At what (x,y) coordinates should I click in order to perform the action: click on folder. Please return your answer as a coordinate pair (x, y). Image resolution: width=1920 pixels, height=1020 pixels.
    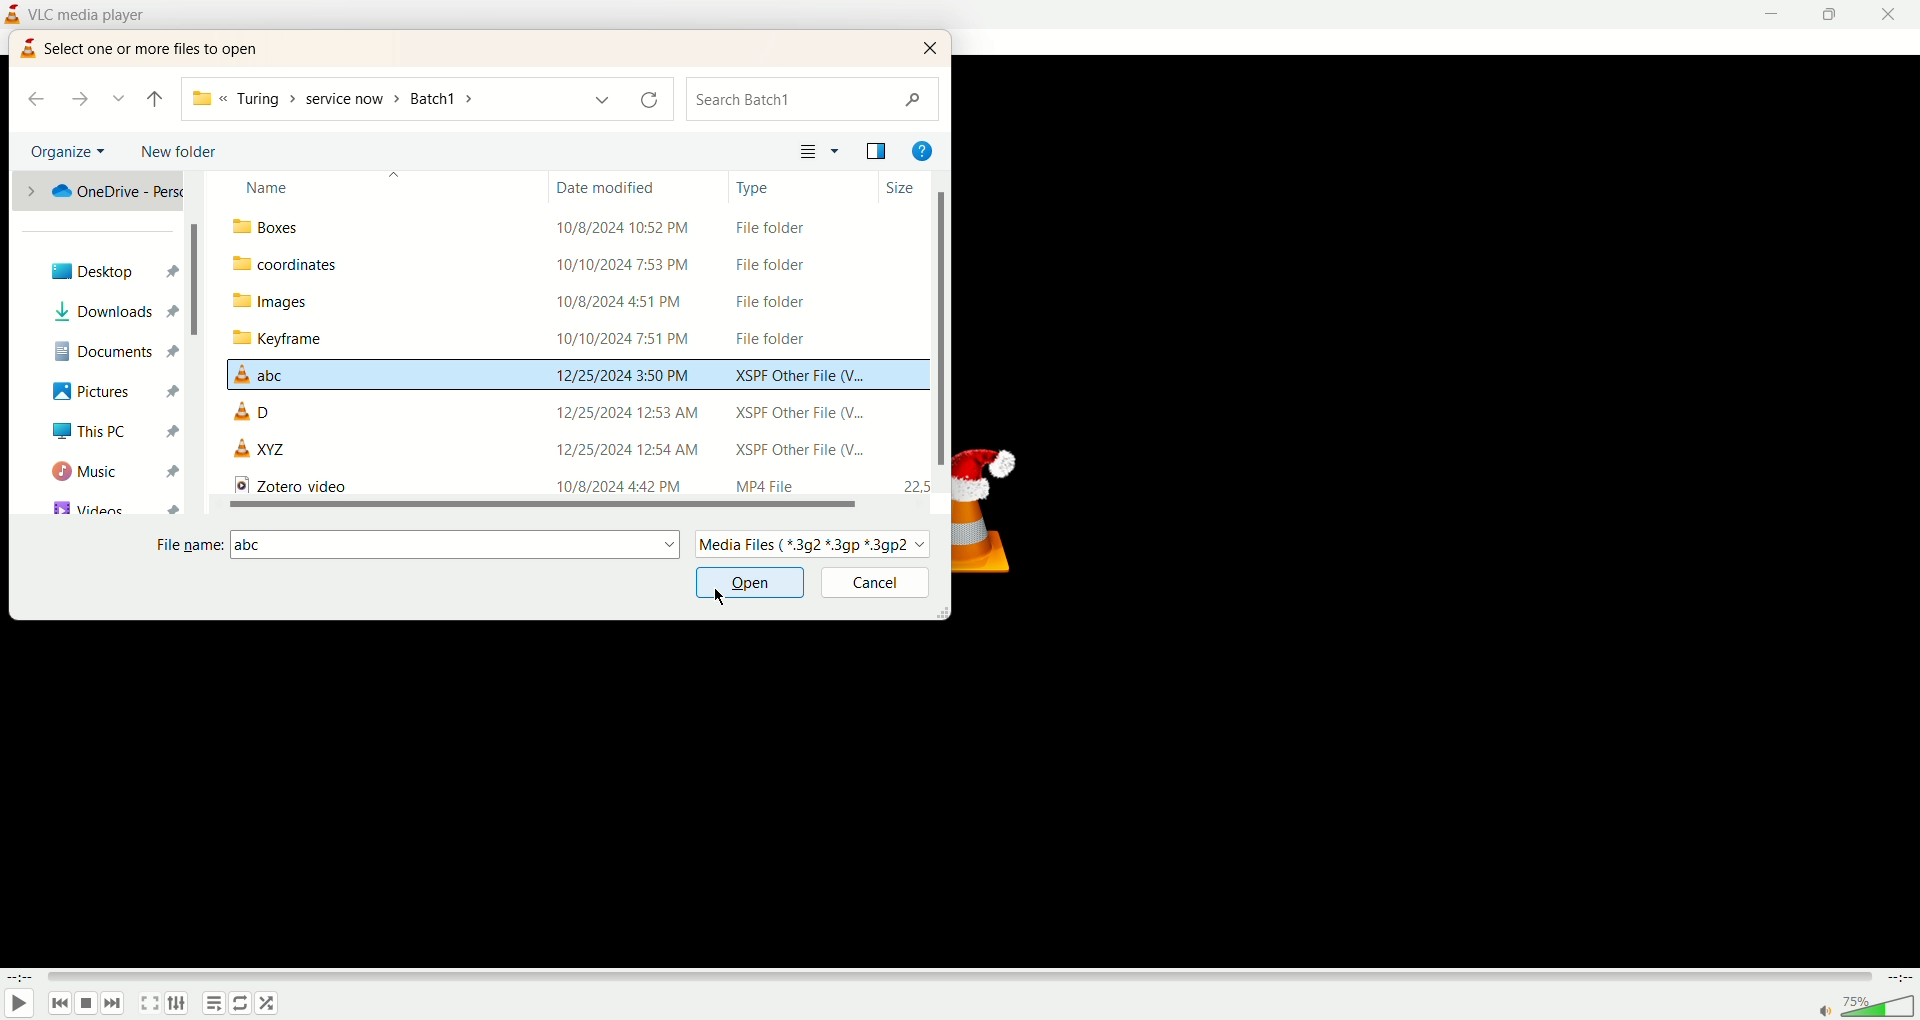
    Looking at the image, I should click on (574, 300).